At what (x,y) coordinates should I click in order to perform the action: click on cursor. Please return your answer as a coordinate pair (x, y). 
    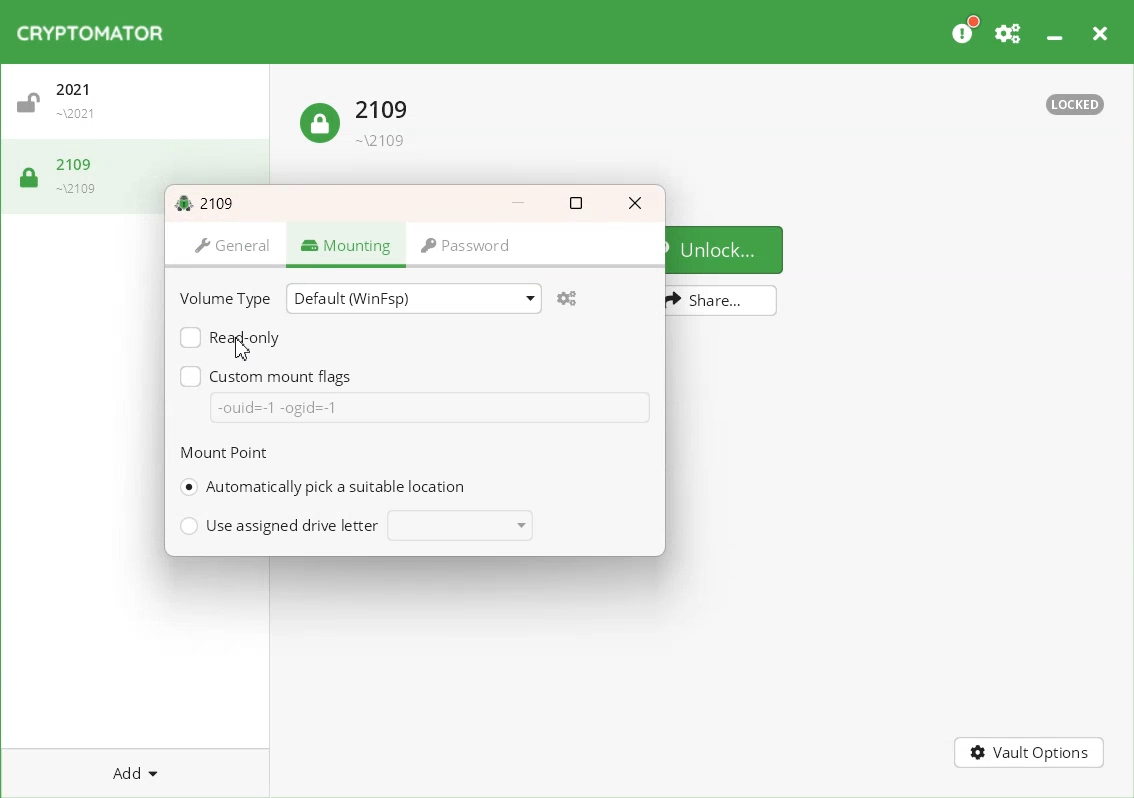
    Looking at the image, I should click on (243, 349).